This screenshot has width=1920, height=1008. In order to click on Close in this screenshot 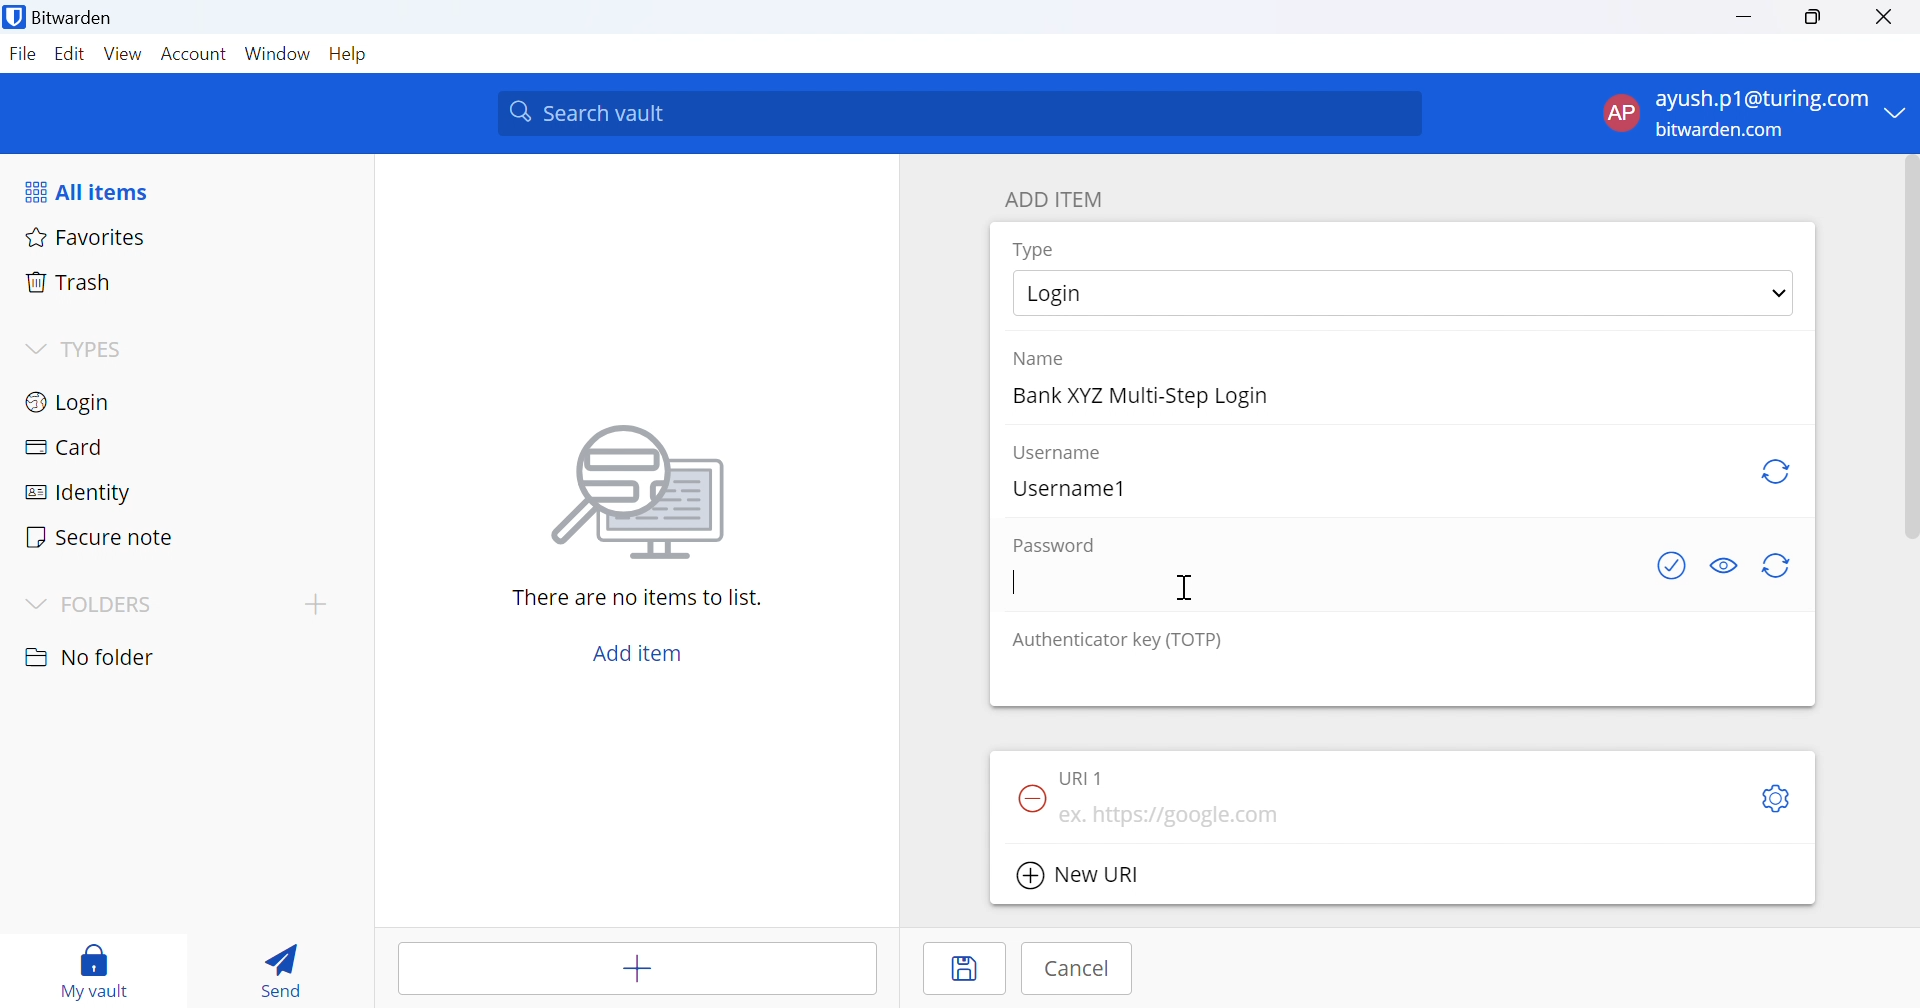, I will do `click(1887, 19)`.